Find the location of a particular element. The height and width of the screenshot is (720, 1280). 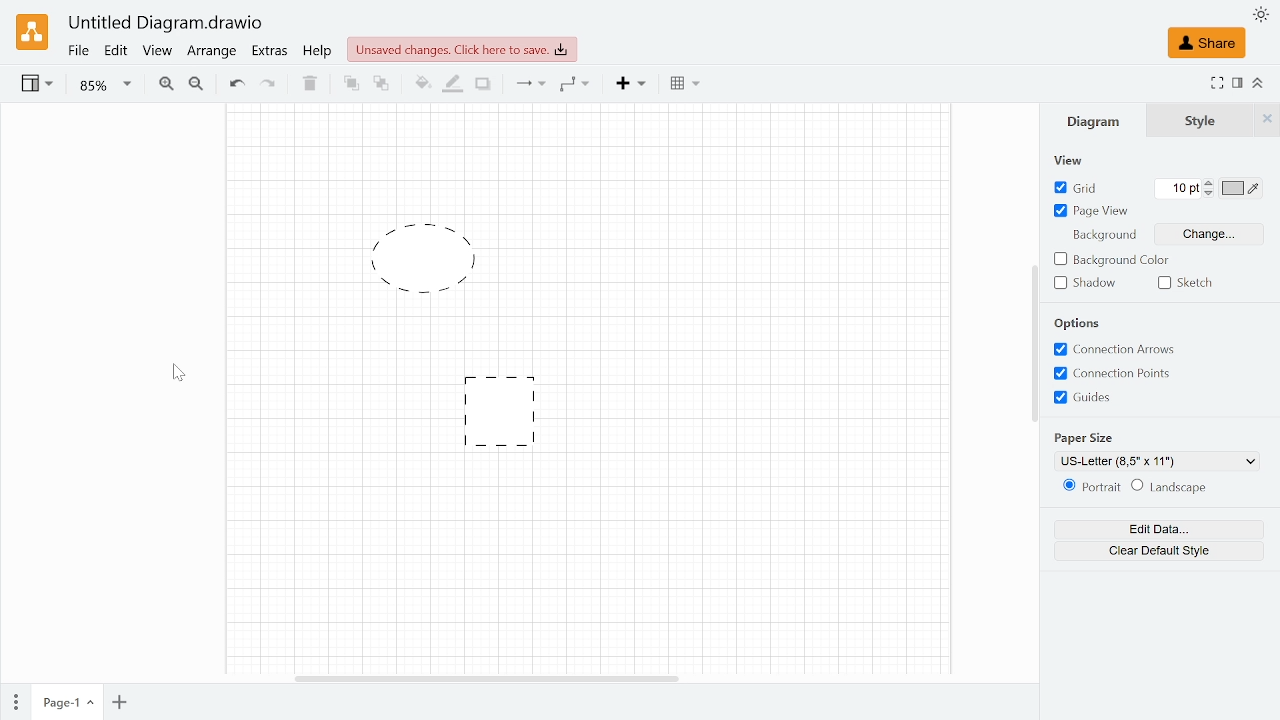

Fill color is located at coordinates (420, 86).